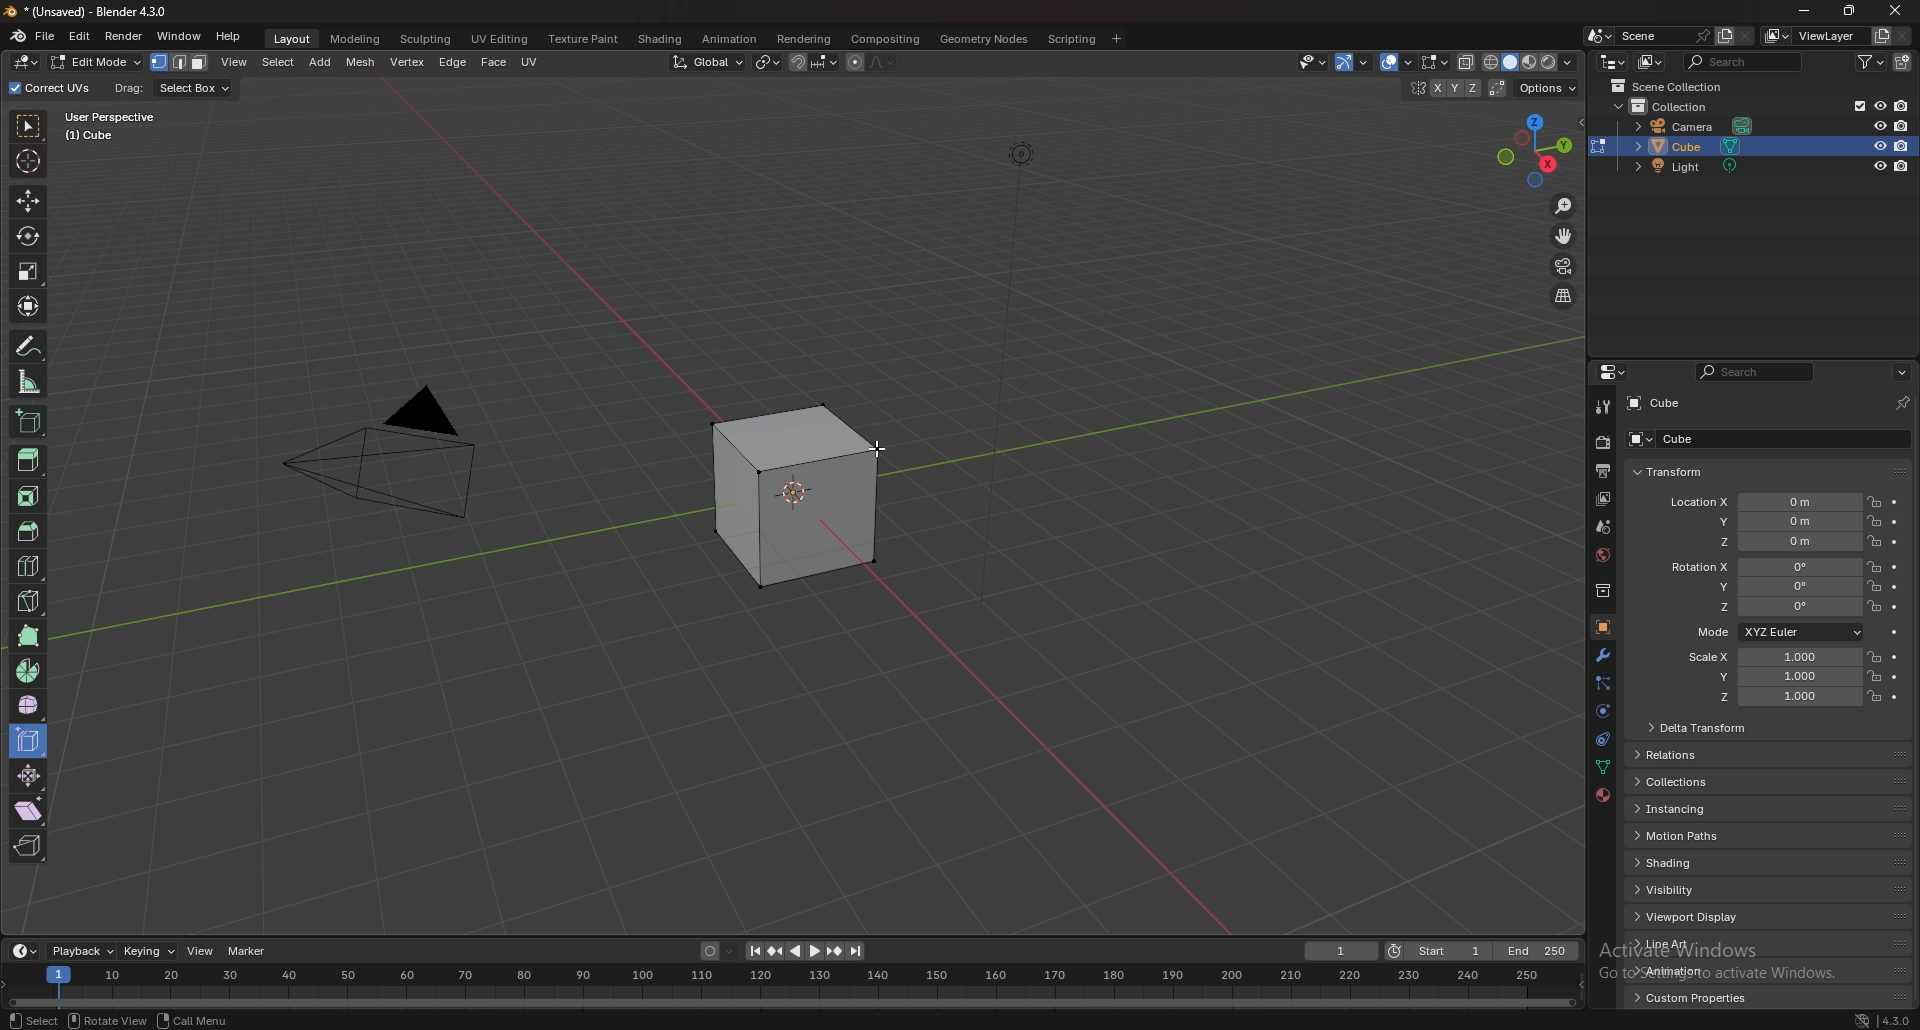 Image resolution: width=1920 pixels, height=1030 pixels. I want to click on view layer, so click(1601, 499).